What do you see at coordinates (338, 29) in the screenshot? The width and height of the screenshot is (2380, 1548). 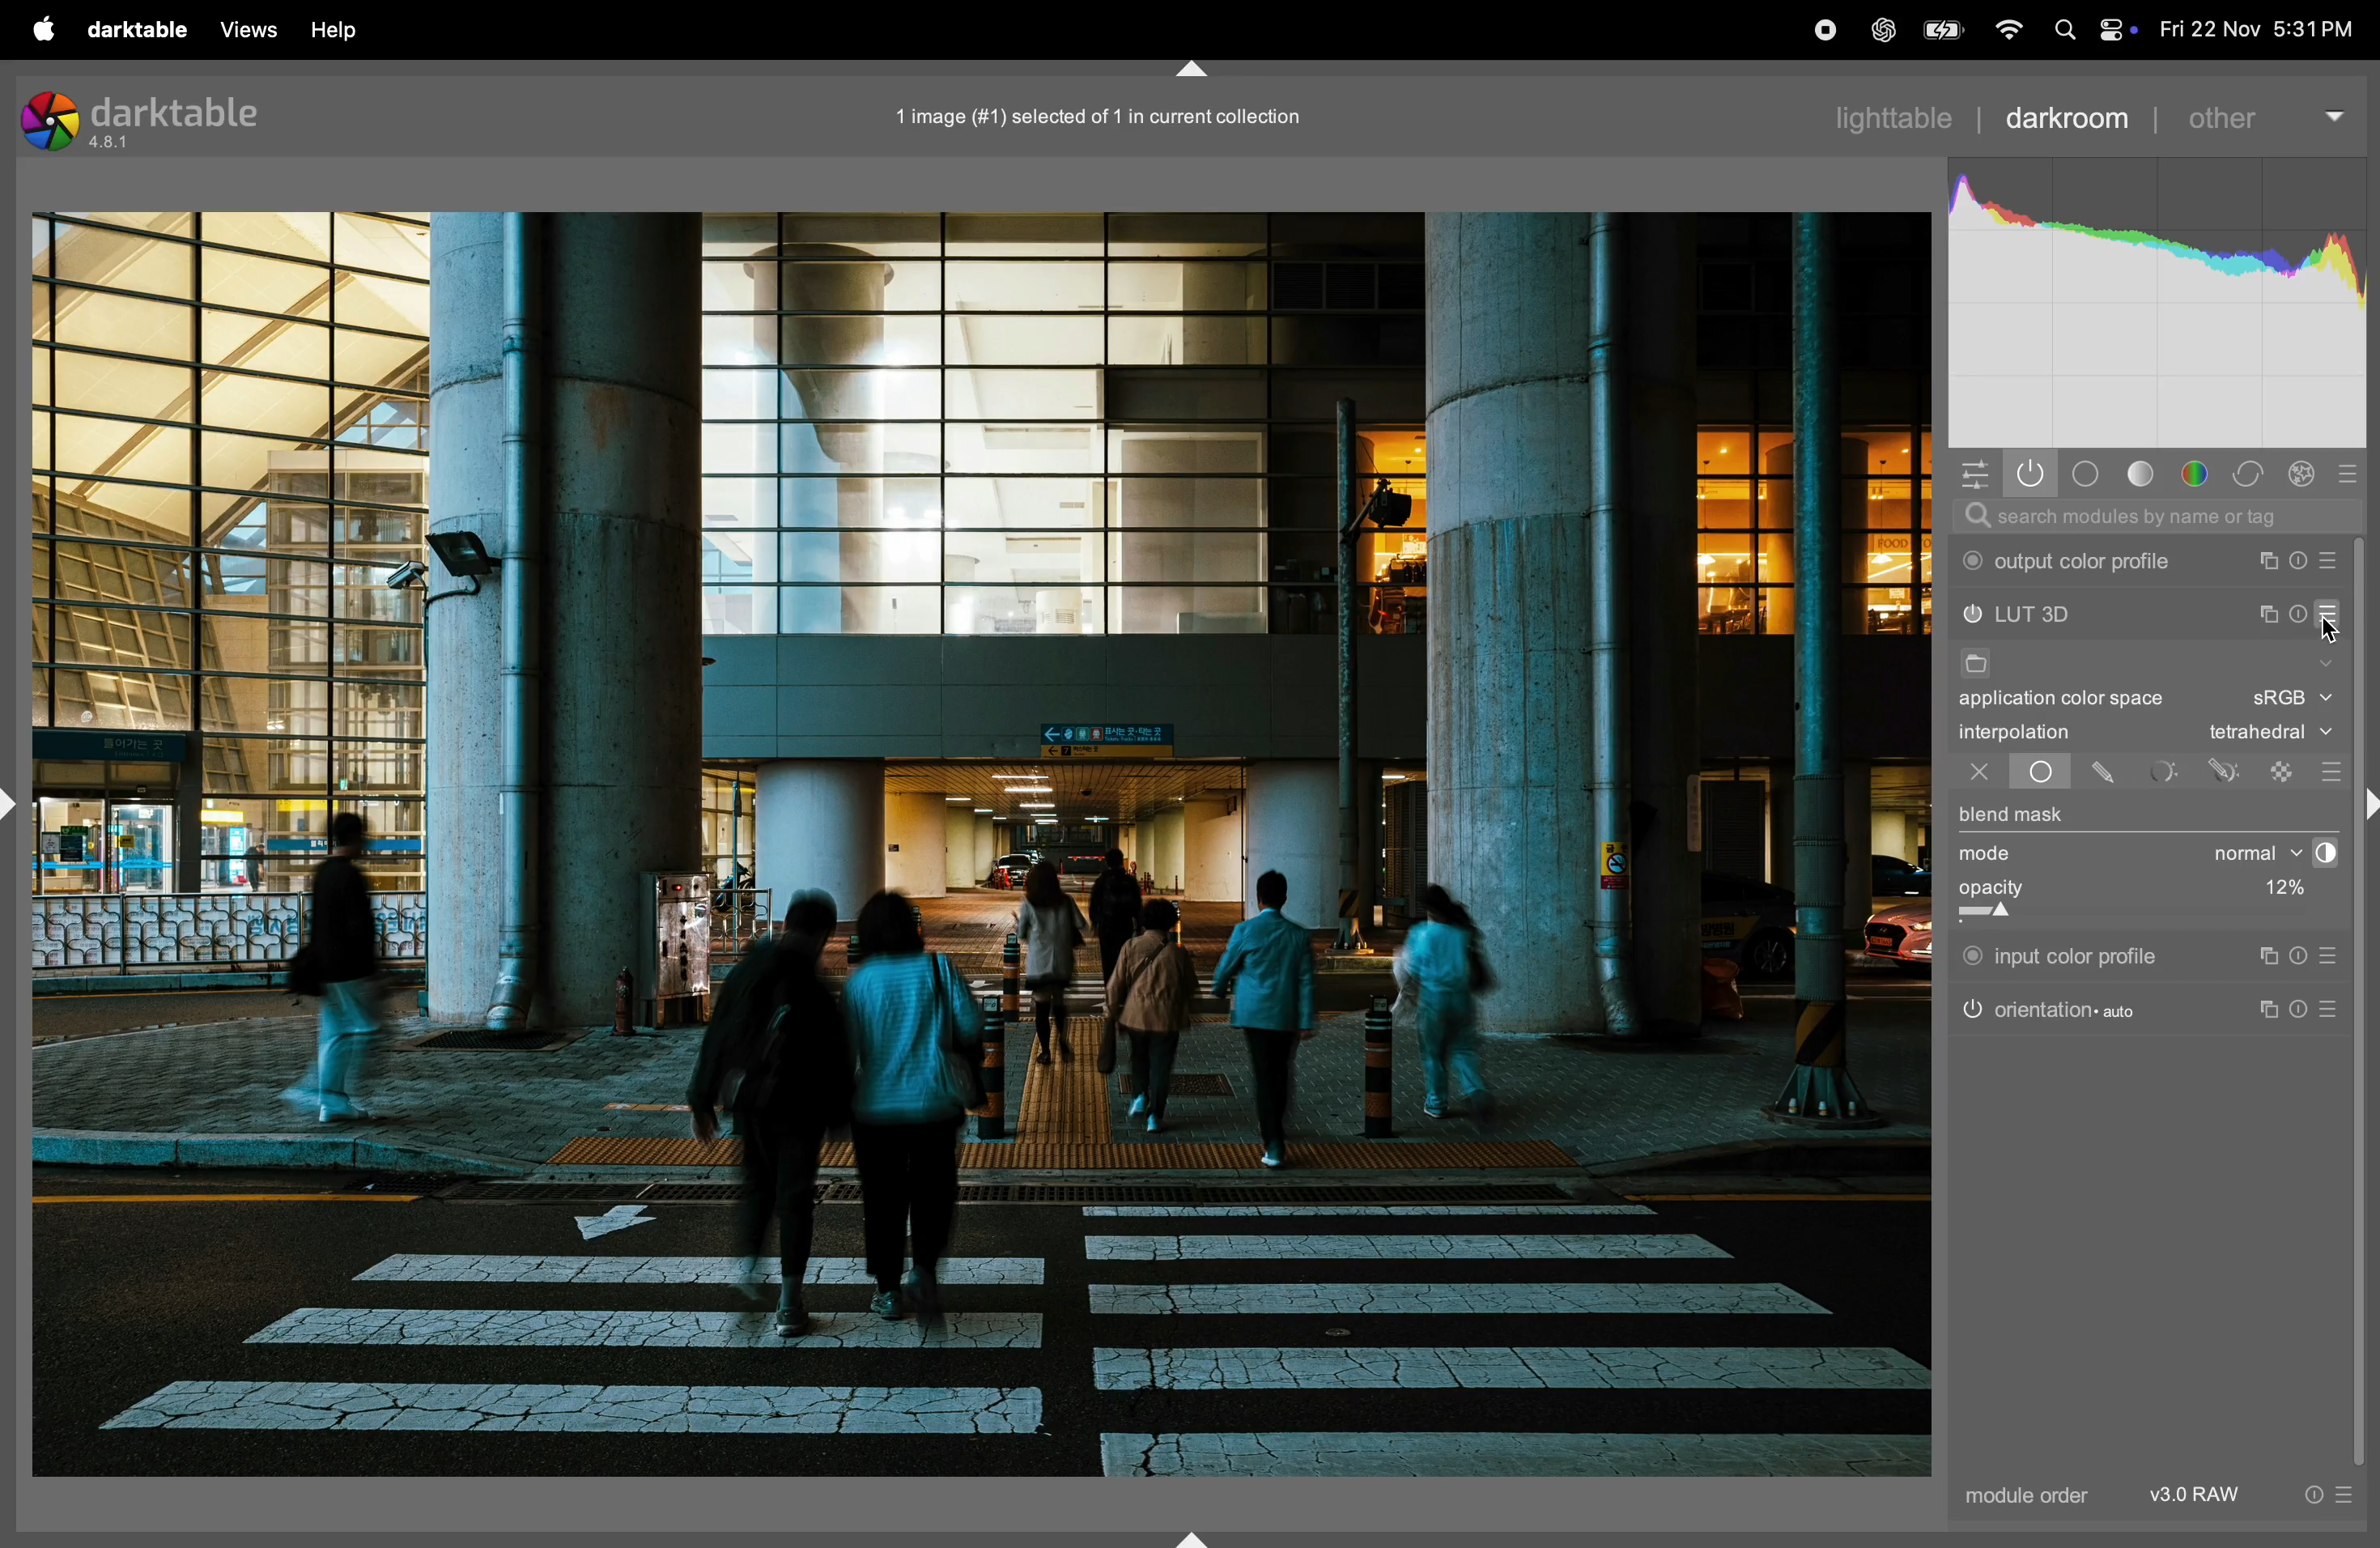 I see `help` at bounding box center [338, 29].